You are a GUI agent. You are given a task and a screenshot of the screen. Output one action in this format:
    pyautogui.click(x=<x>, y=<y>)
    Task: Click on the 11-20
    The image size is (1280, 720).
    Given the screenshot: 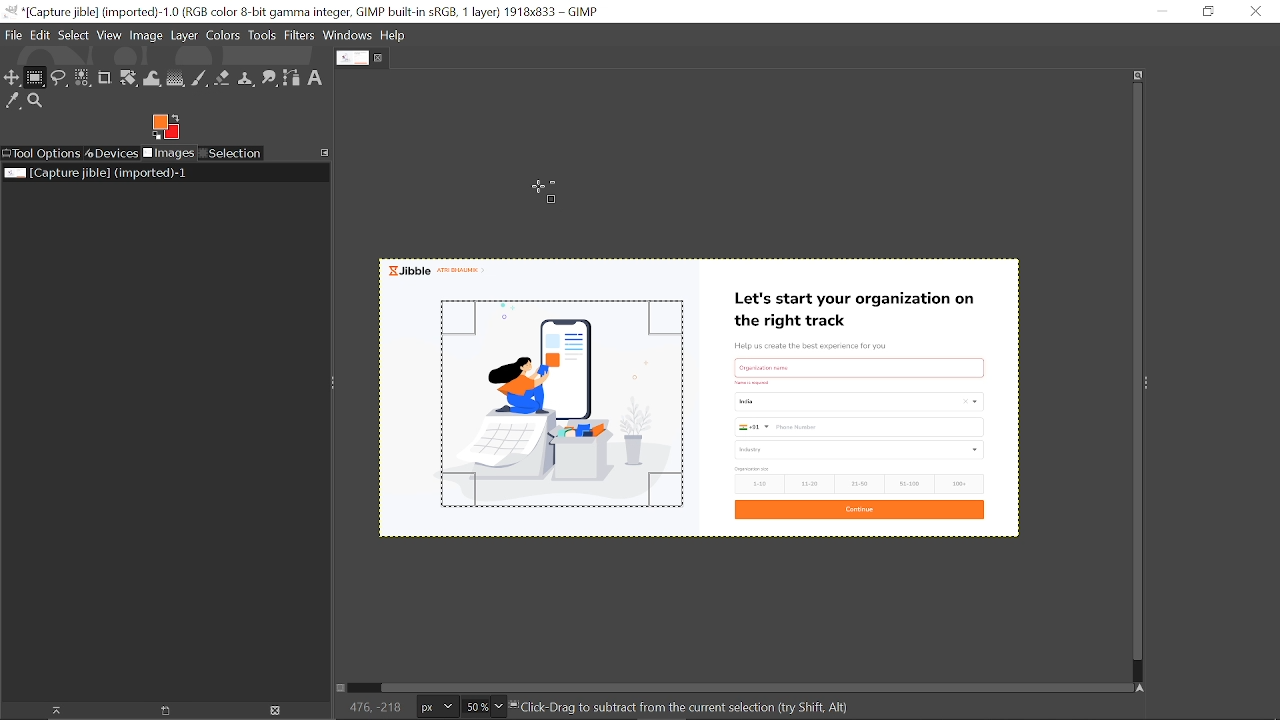 What is the action you would take?
    pyautogui.click(x=808, y=484)
    